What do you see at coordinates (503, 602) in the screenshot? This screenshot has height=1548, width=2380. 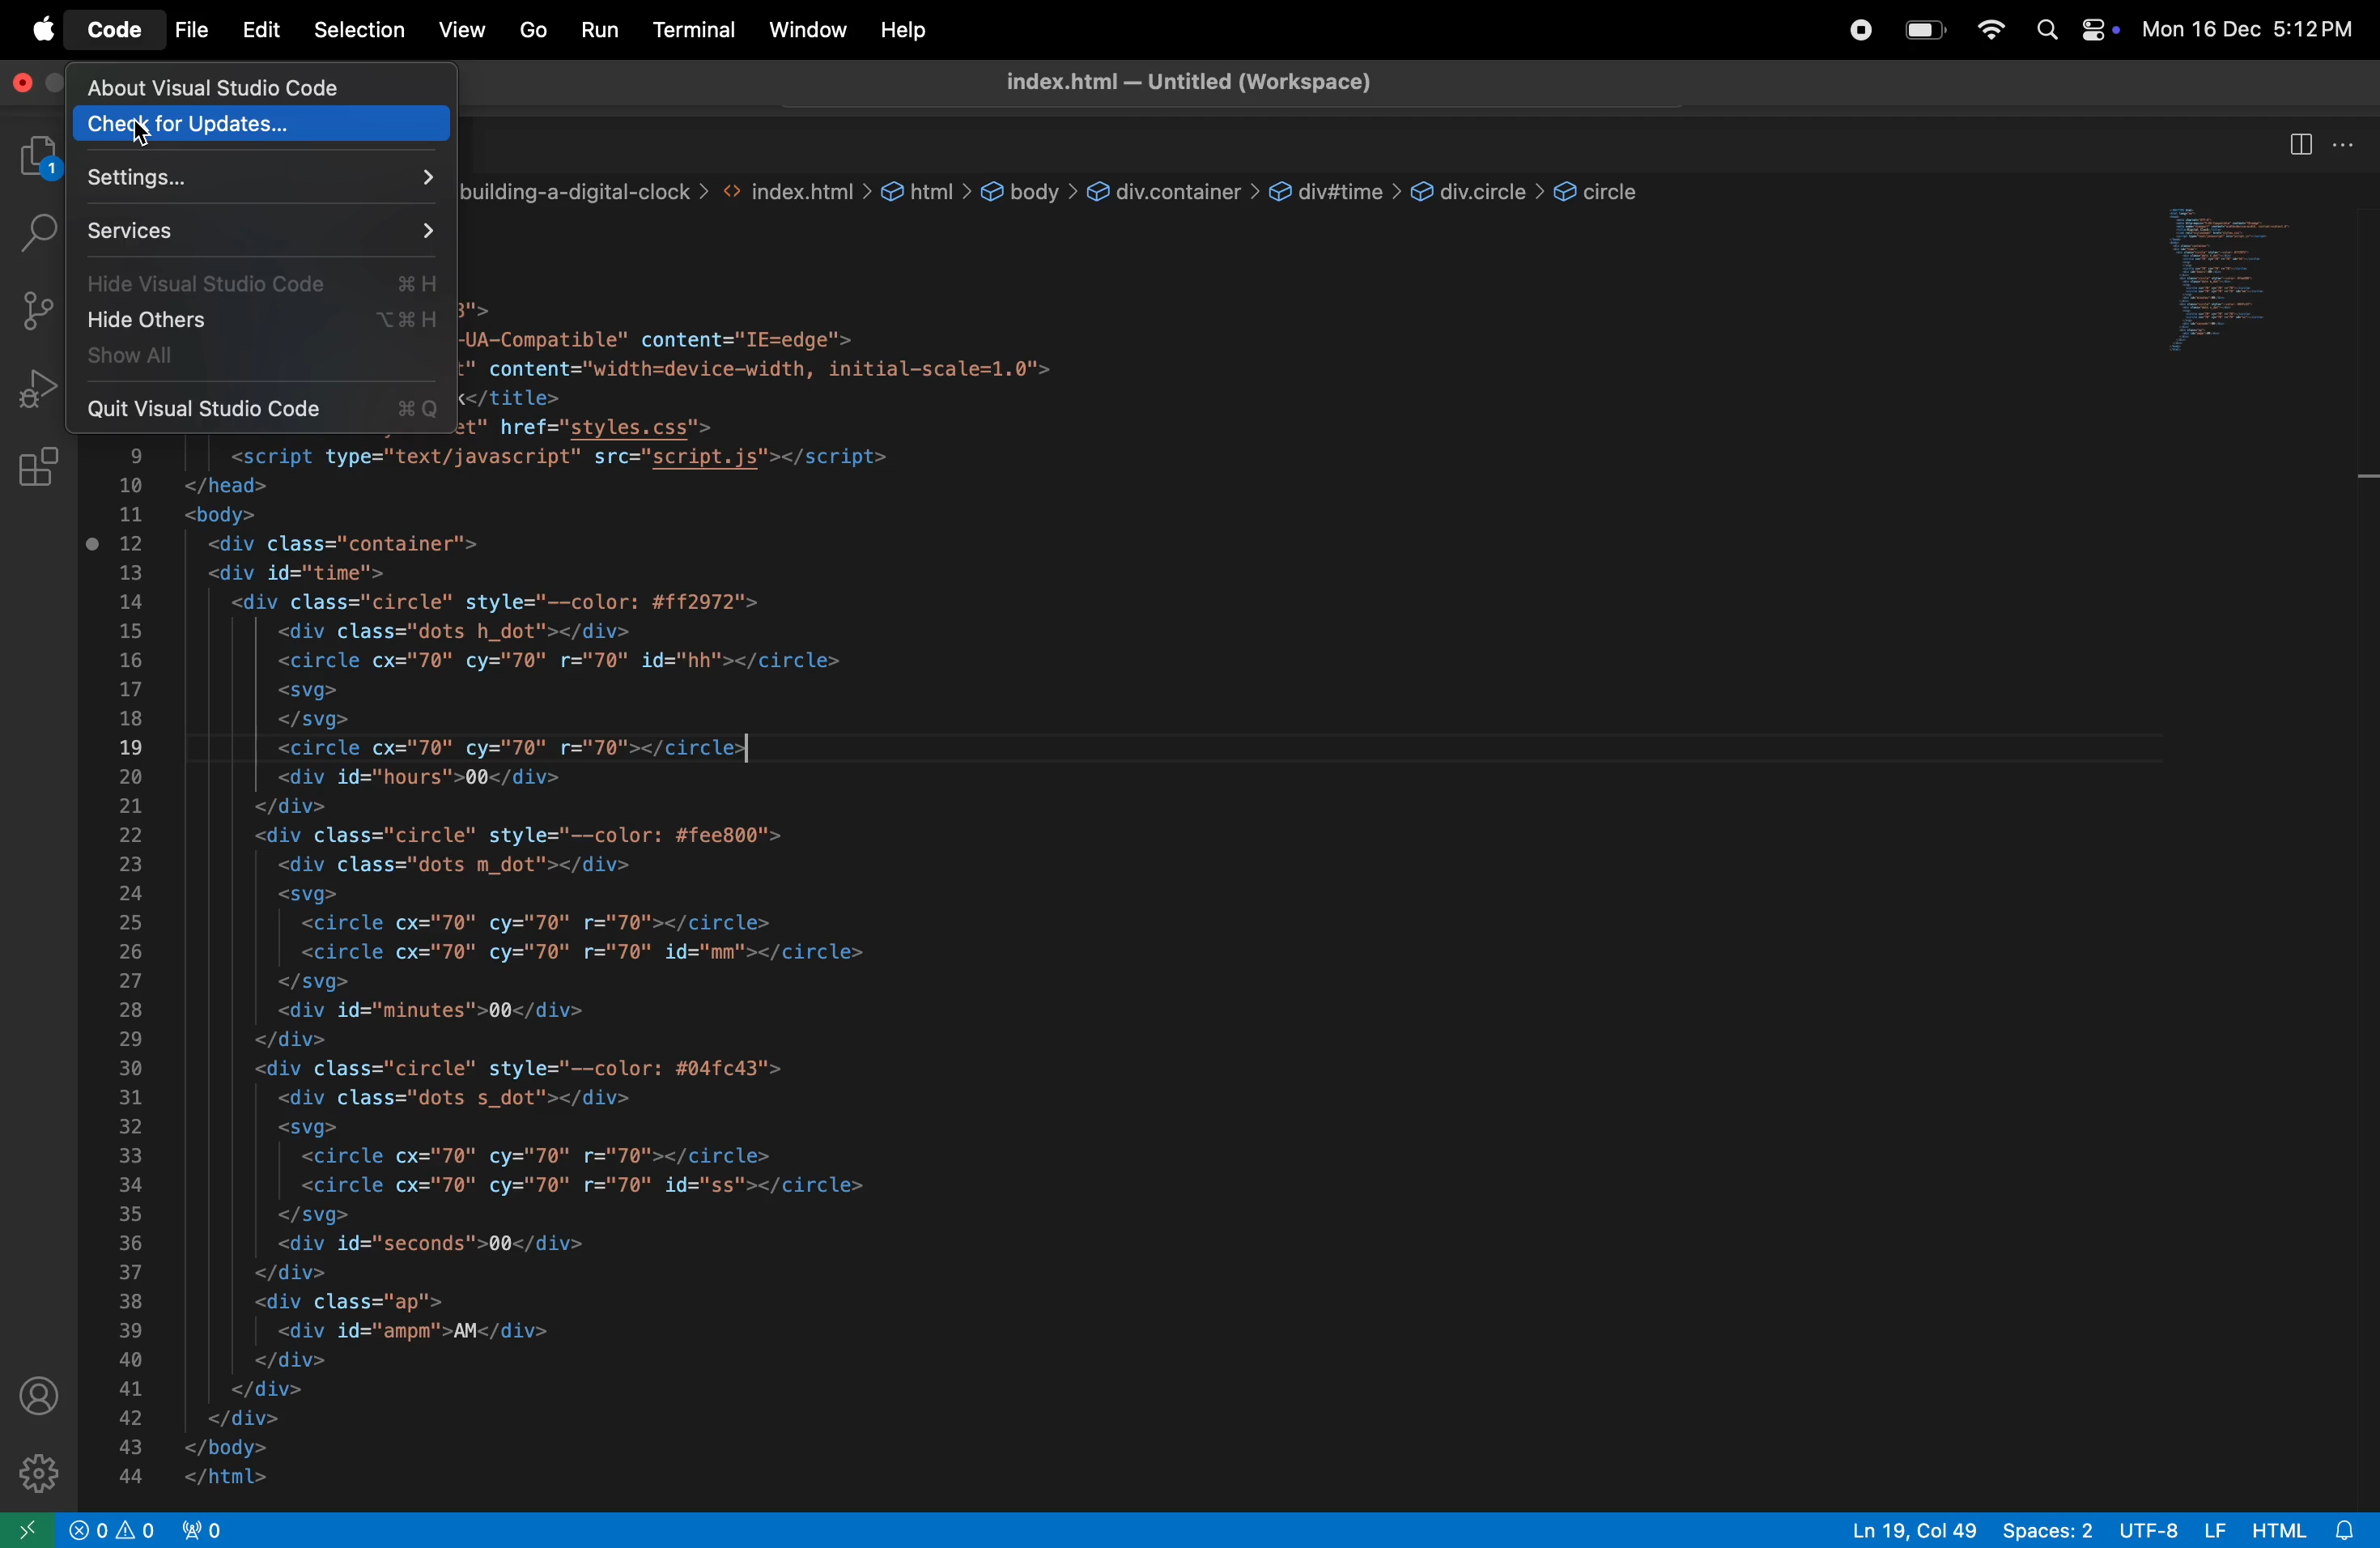 I see `<div class="circle" style="--color: #ff2972">` at bounding box center [503, 602].